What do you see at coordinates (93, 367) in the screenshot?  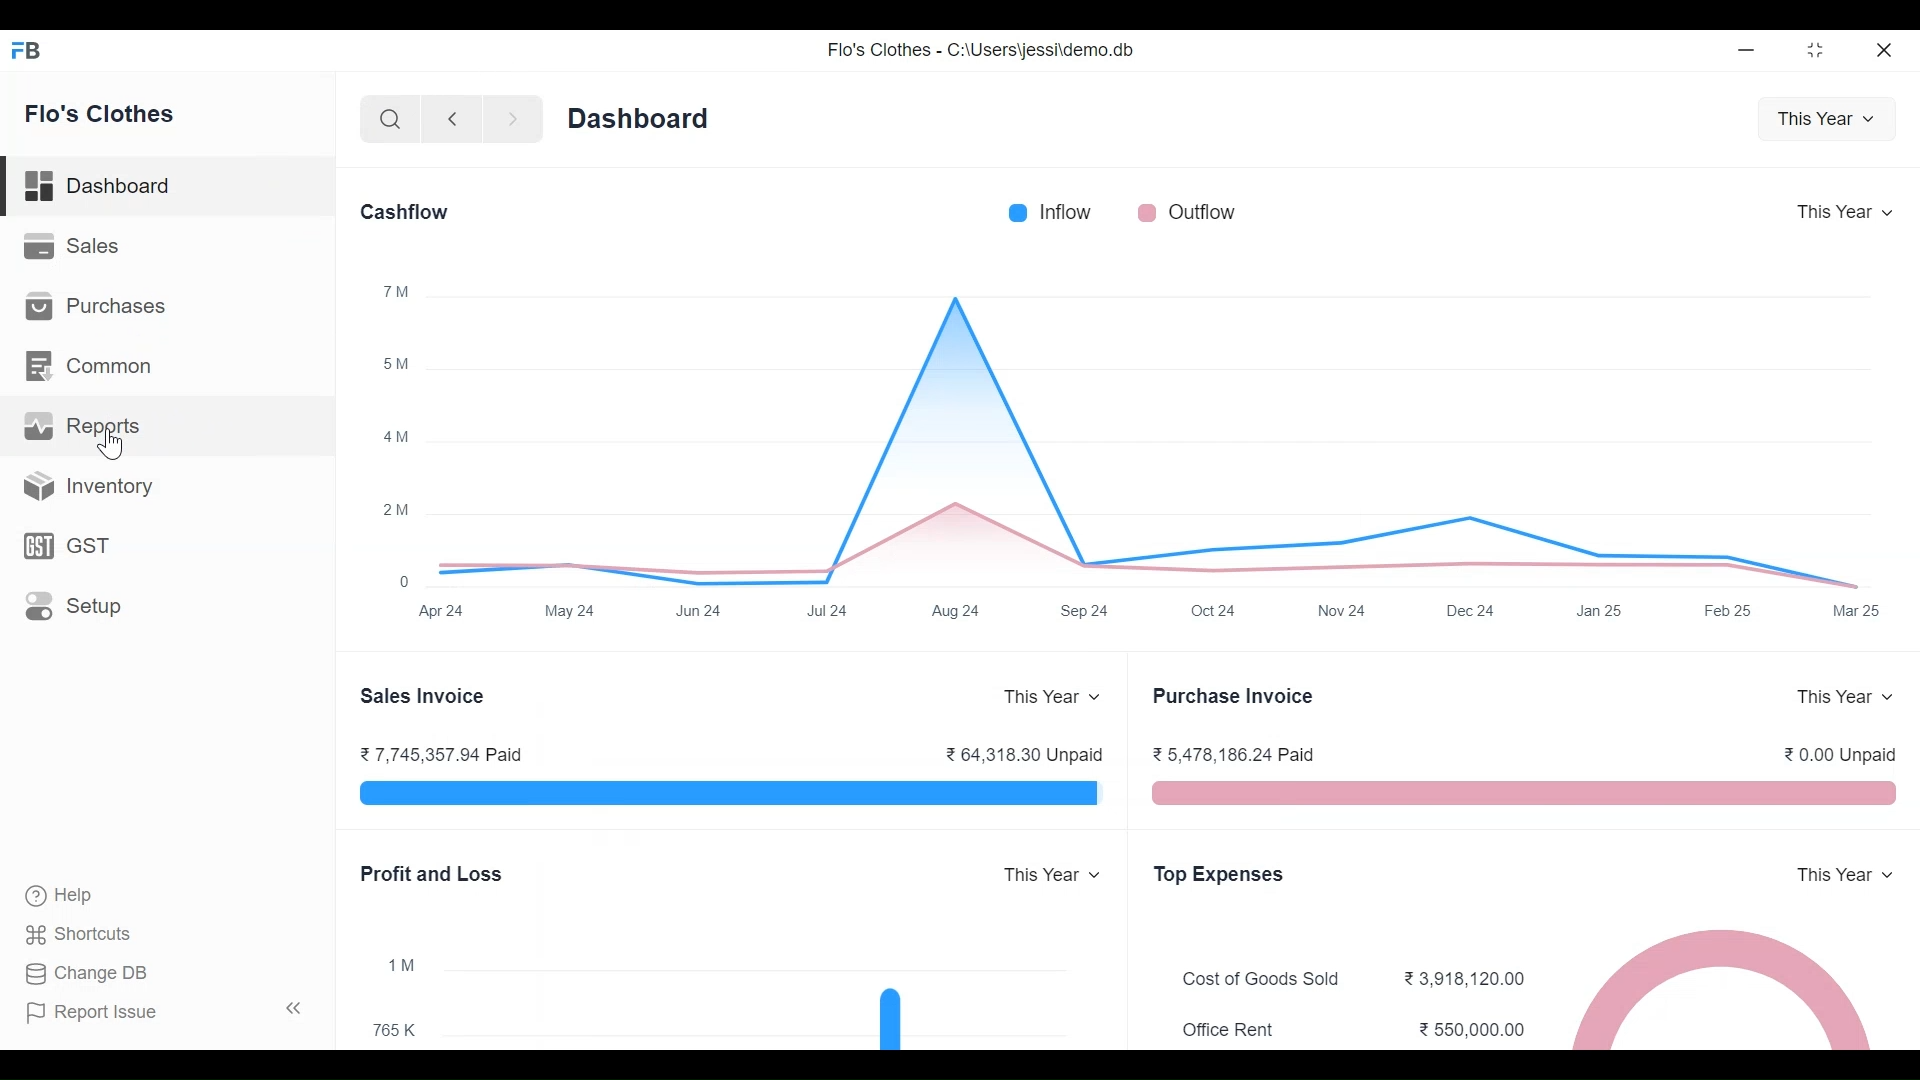 I see `common` at bounding box center [93, 367].